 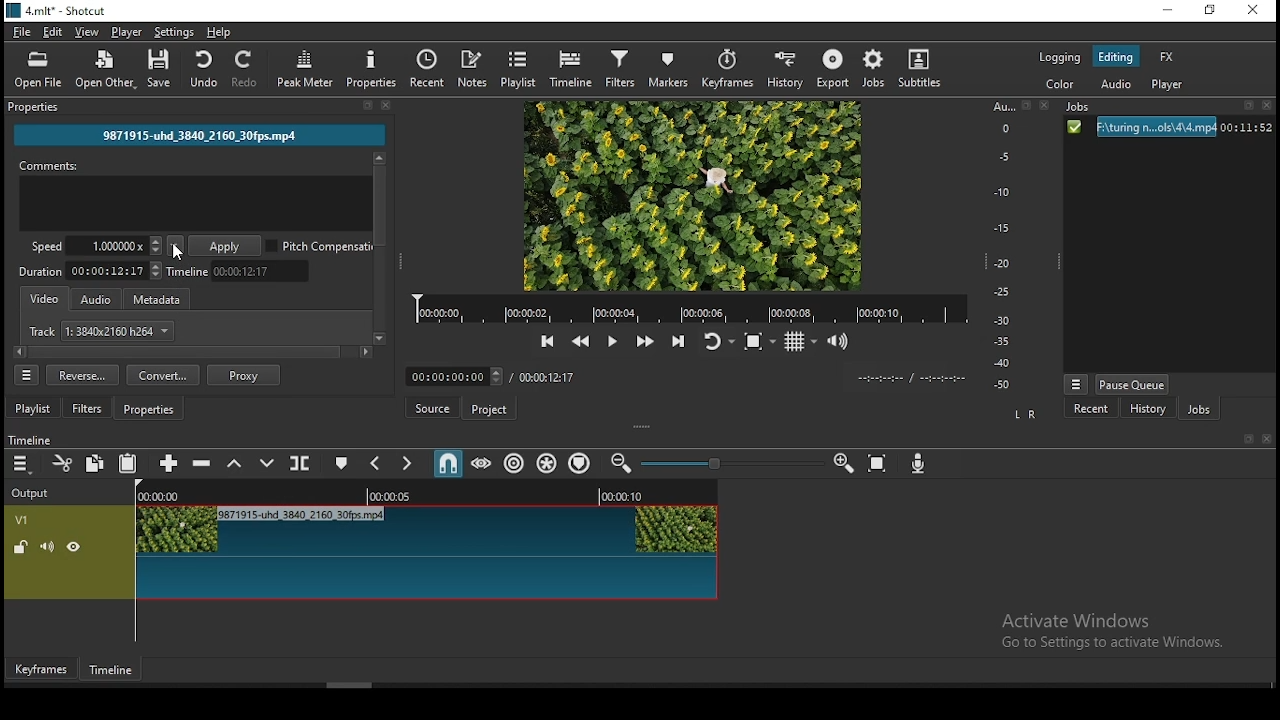 I want to click on close, so click(x=387, y=105).